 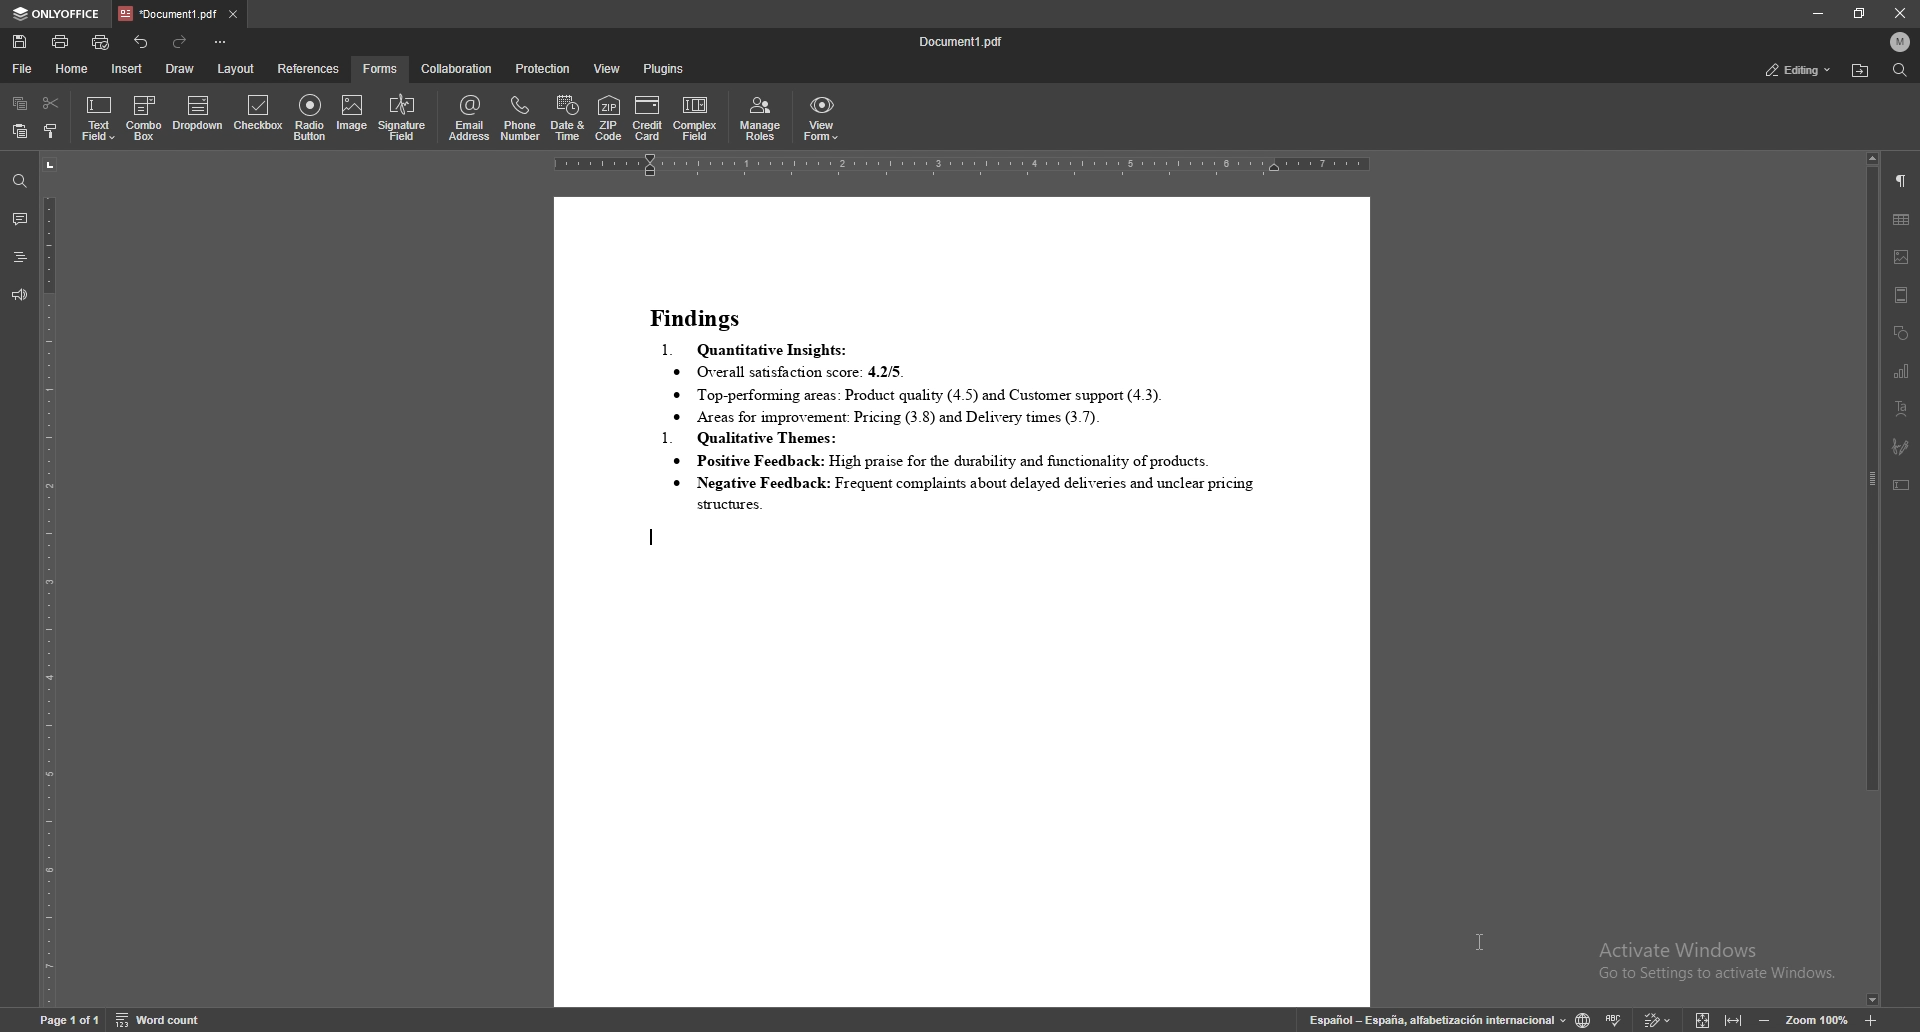 I want to click on fit to screen, so click(x=1699, y=1019).